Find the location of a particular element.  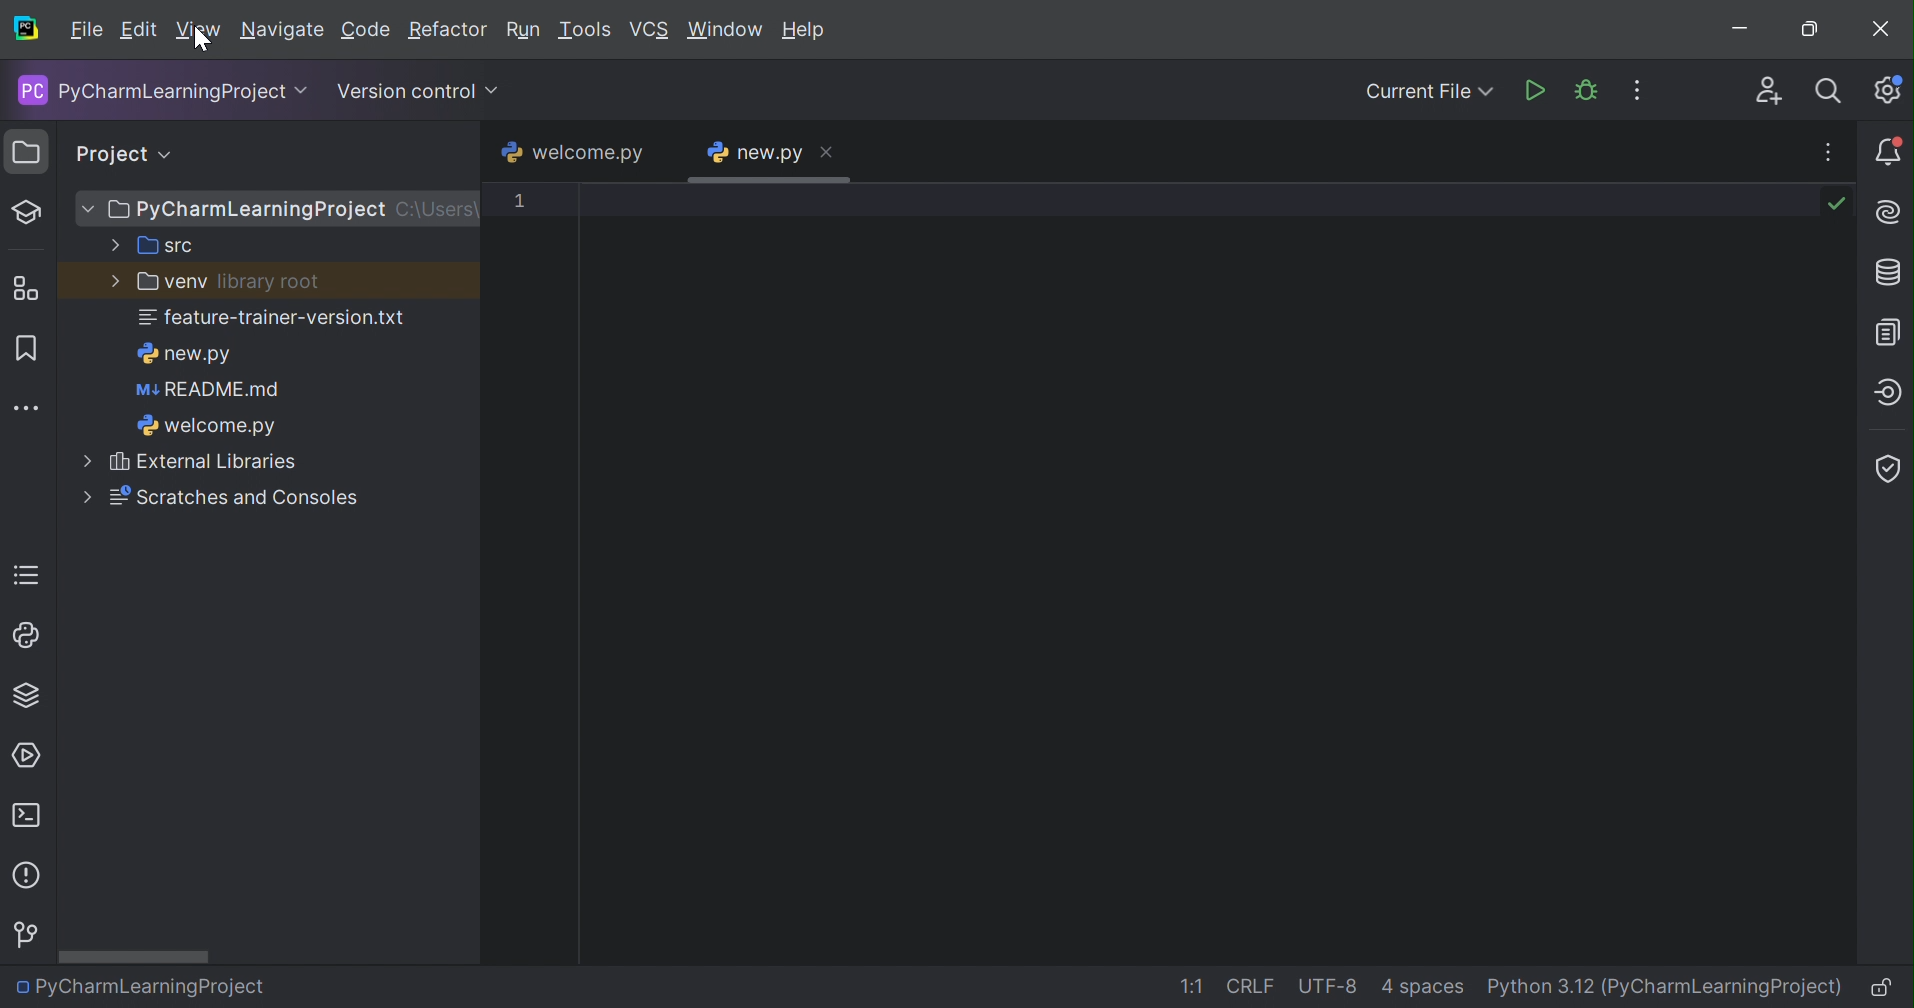

Minimize is located at coordinates (1743, 28).